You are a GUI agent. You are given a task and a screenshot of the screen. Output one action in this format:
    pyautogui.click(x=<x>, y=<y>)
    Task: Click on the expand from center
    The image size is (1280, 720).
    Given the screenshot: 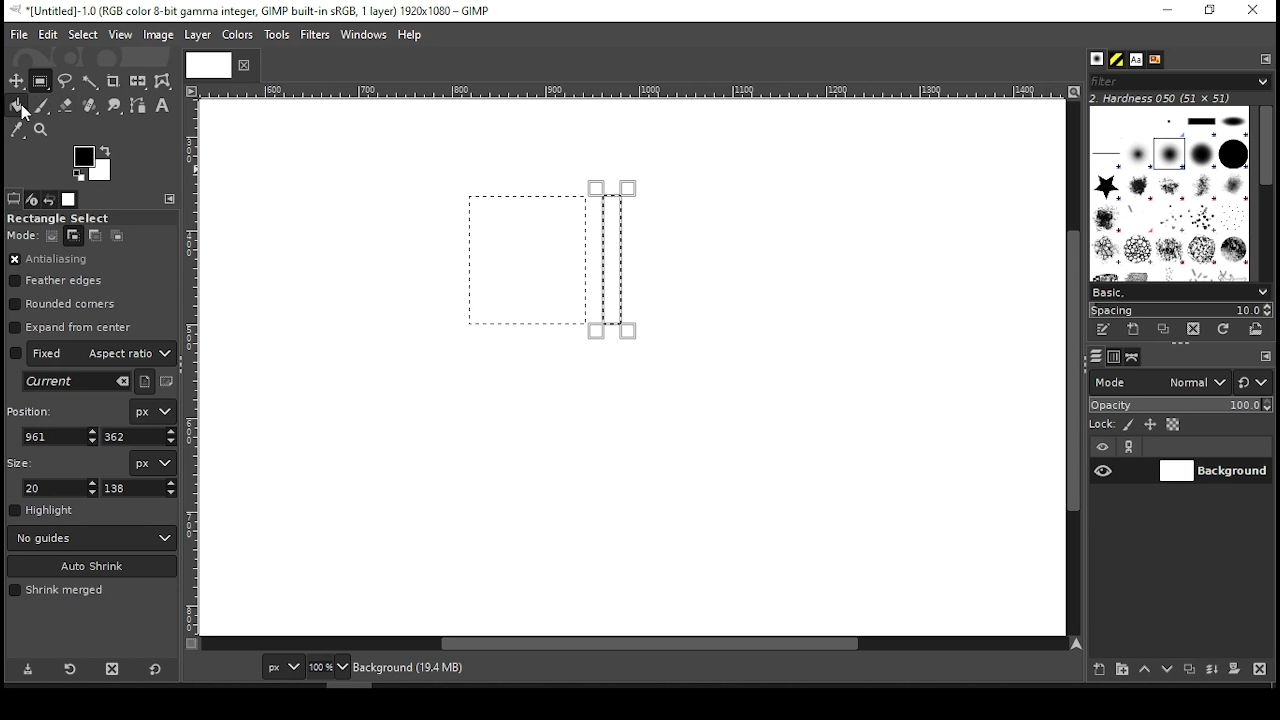 What is the action you would take?
    pyautogui.click(x=71, y=325)
    